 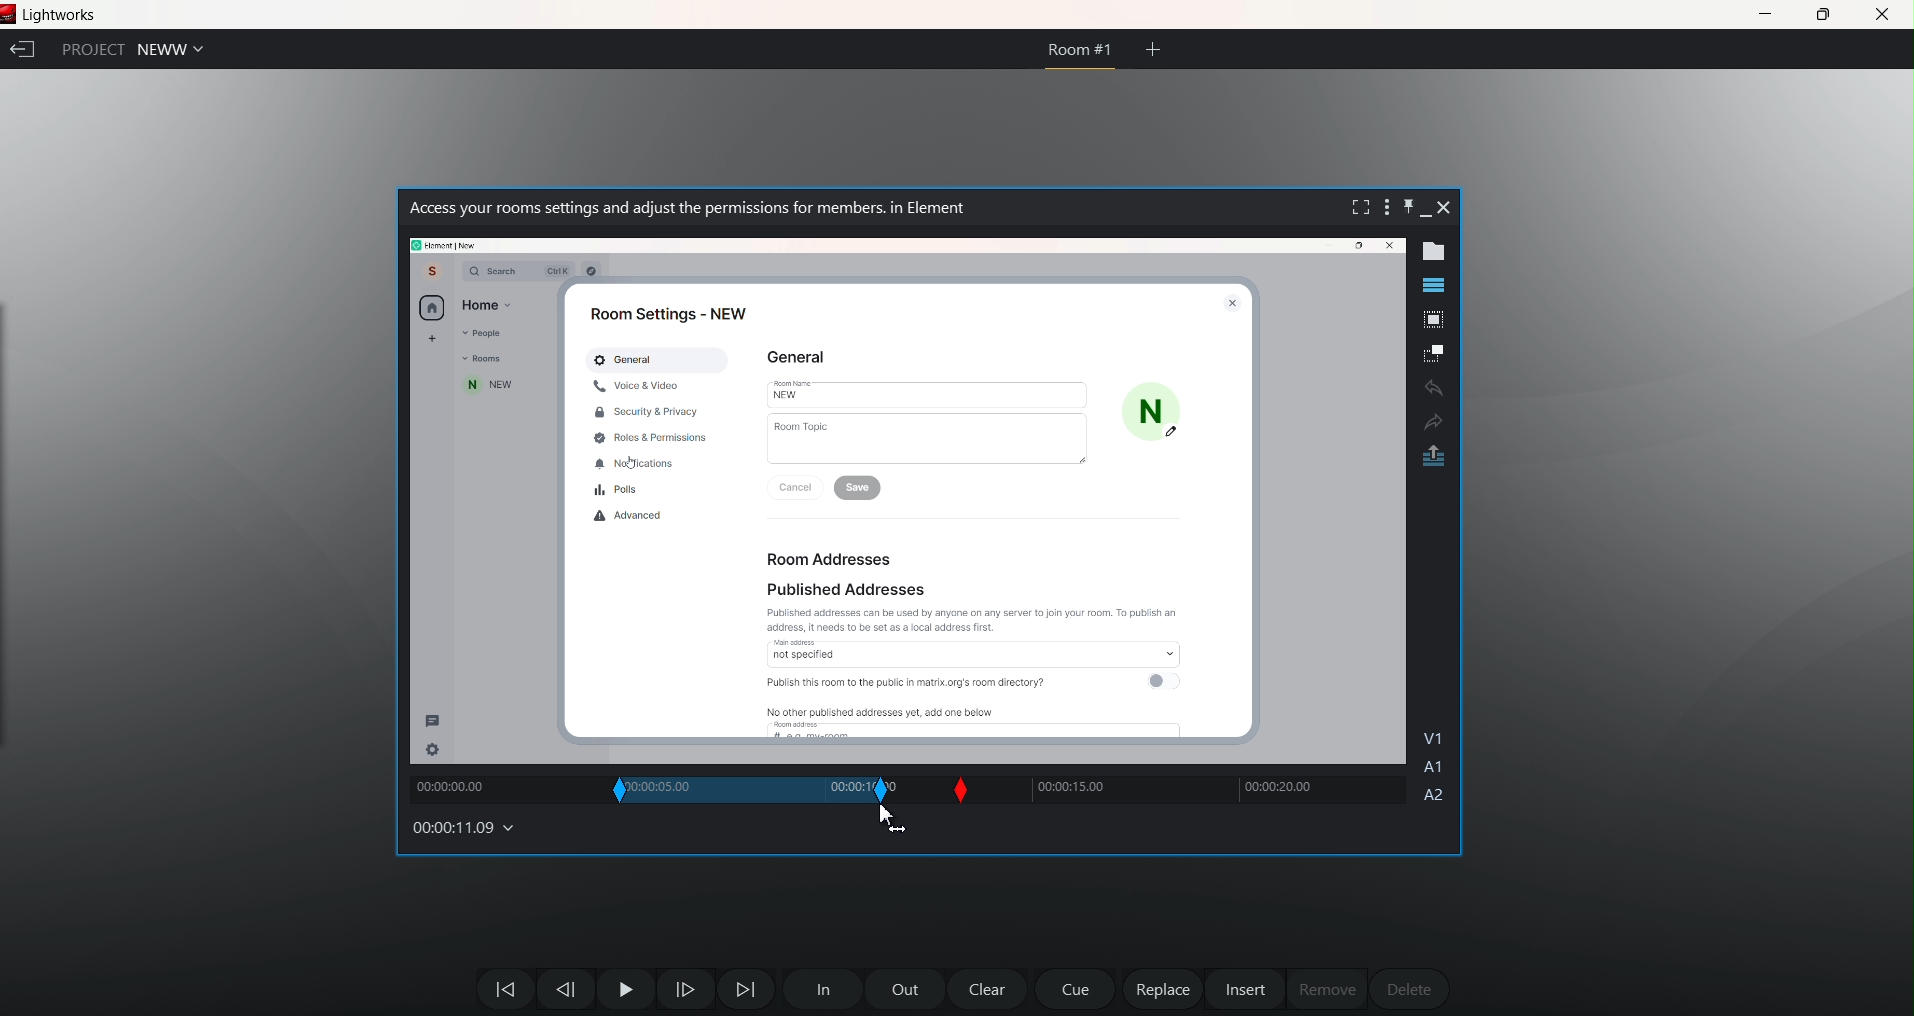 I want to click on Room Topic
|, so click(x=928, y=439).